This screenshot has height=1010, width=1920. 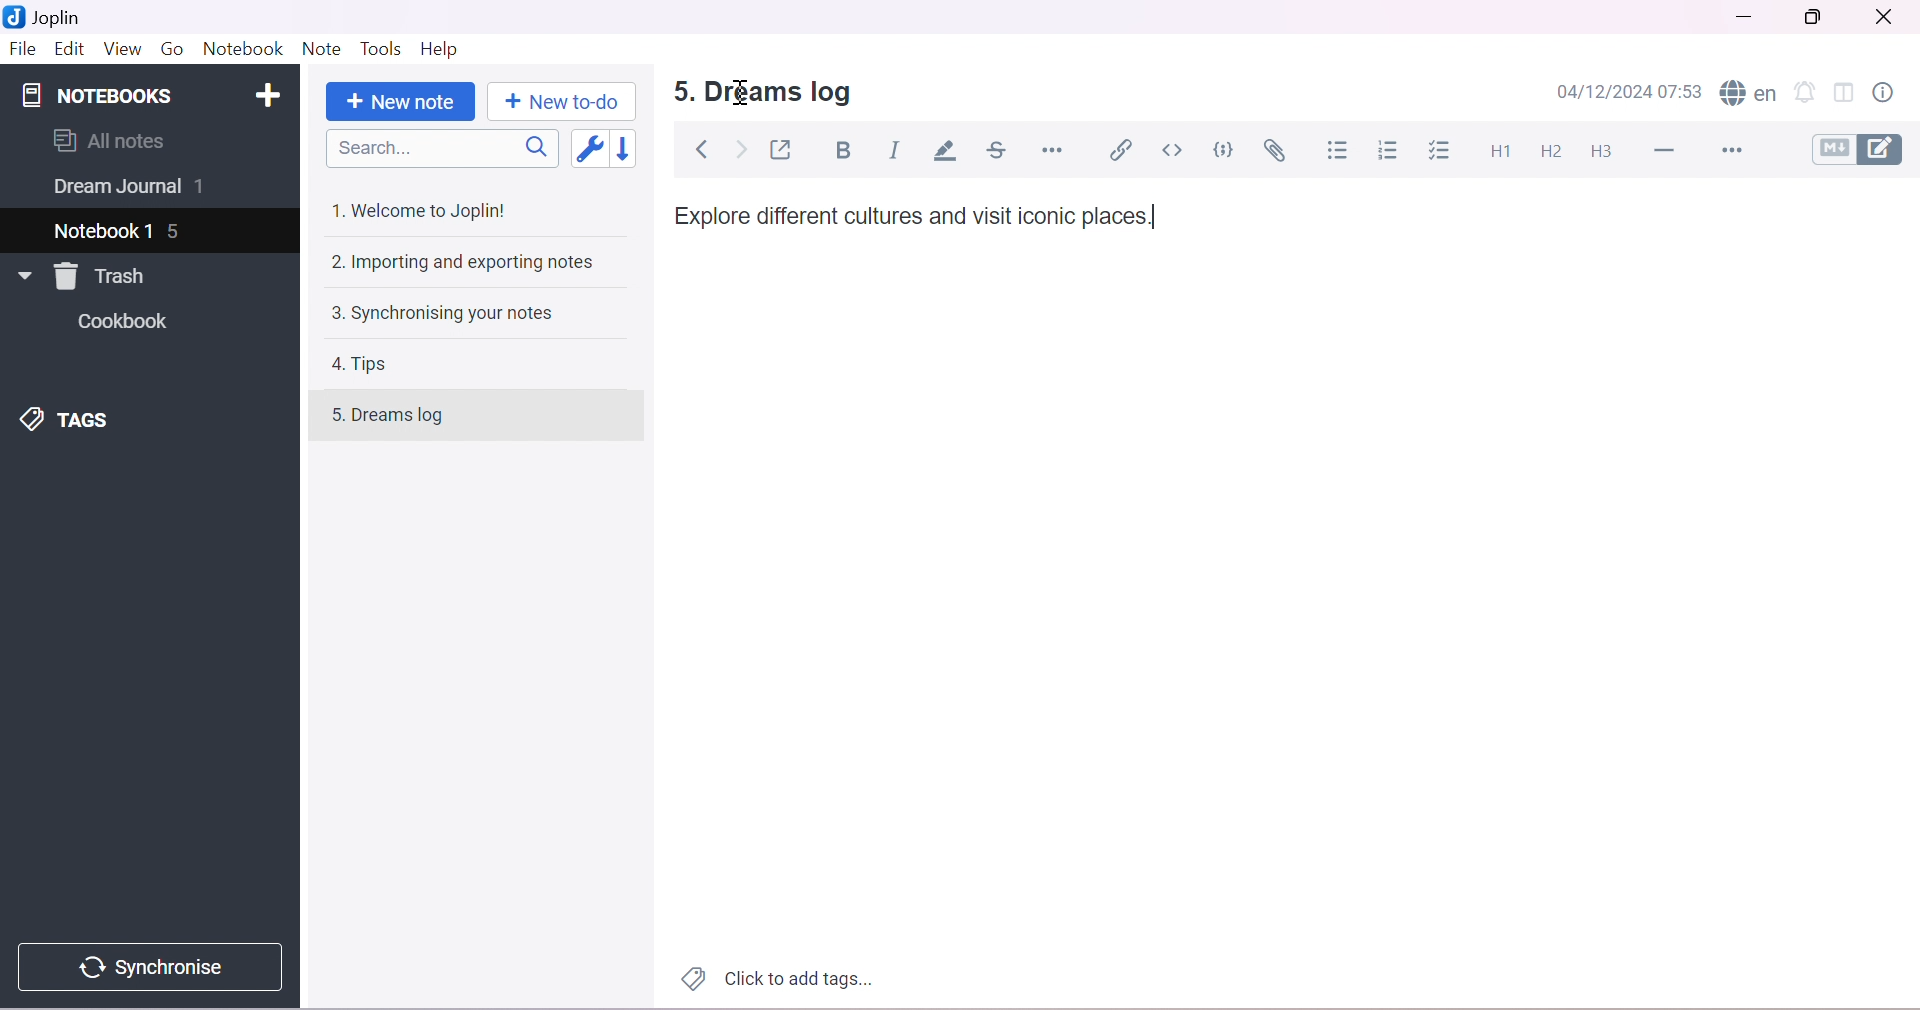 What do you see at coordinates (425, 209) in the screenshot?
I see `1. Welcome to Joplin!` at bounding box center [425, 209].